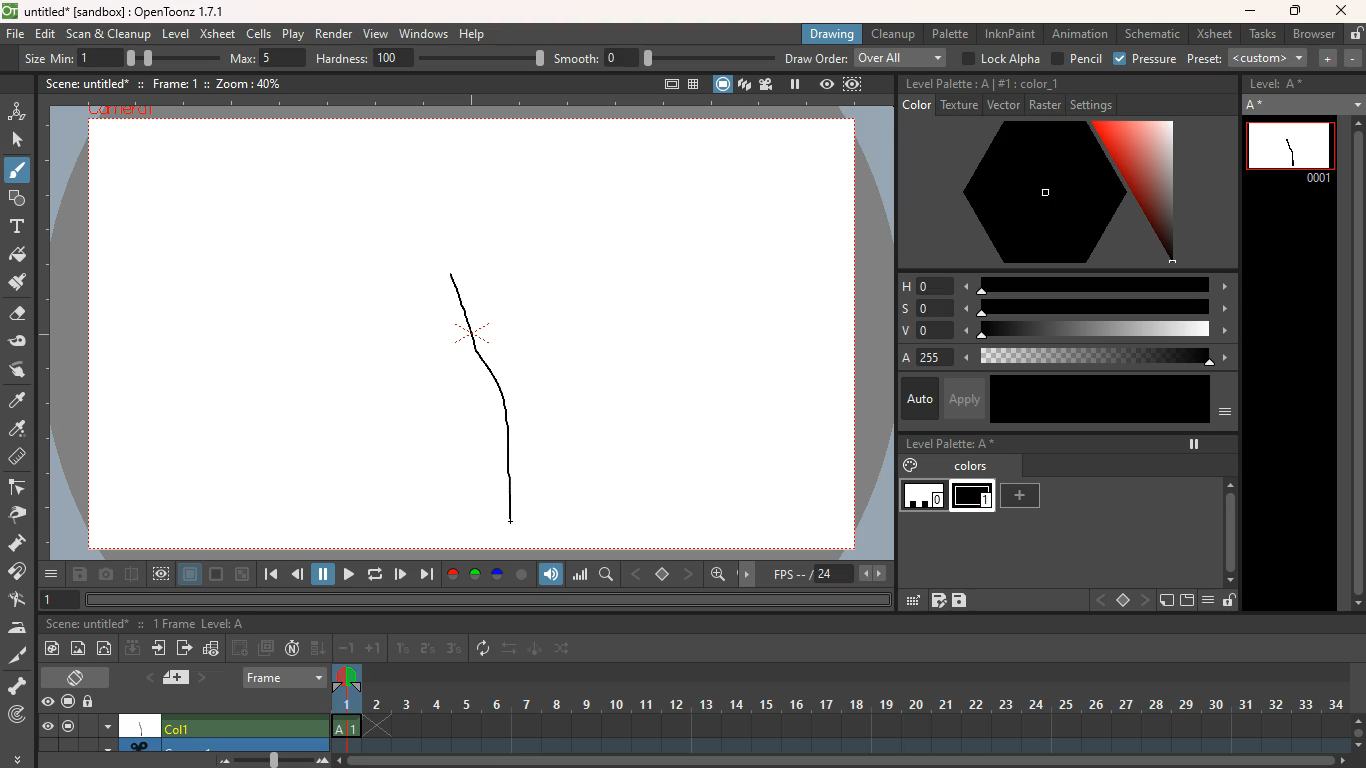 The image size is (1366, 768). I want to click on file, so click(15, 36).